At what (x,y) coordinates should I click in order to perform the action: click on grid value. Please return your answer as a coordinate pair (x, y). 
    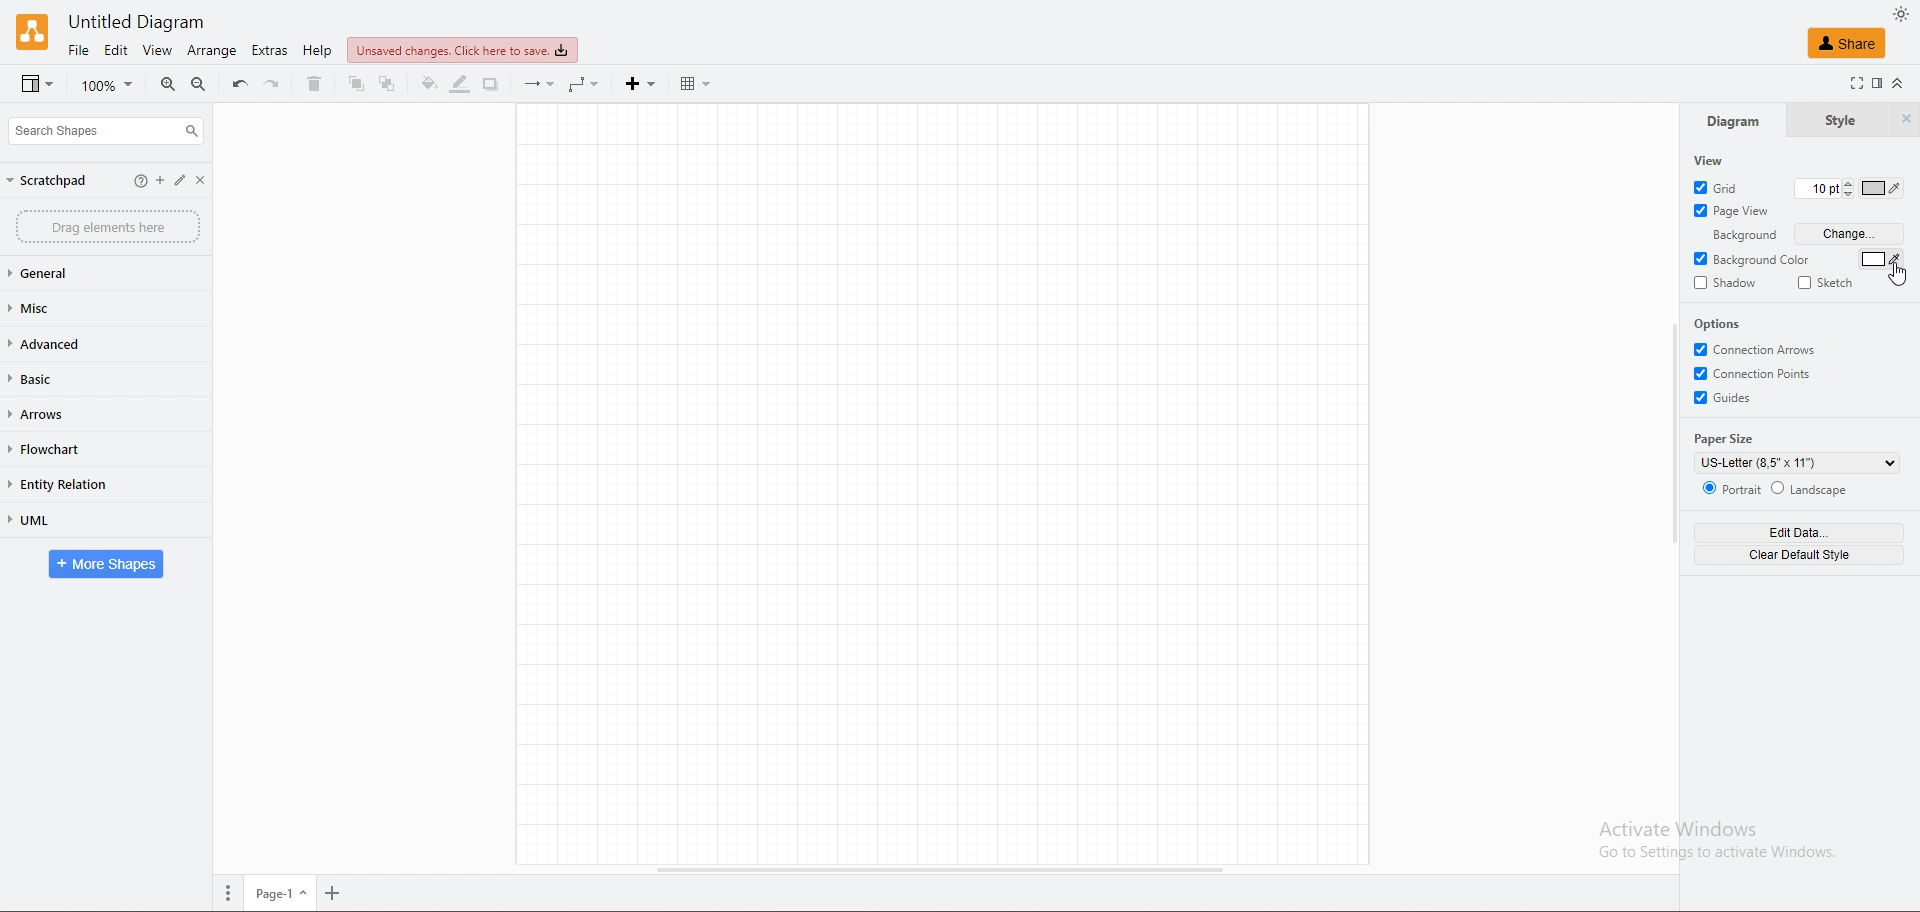
    Looking at the image, I should click on (1815, 190).